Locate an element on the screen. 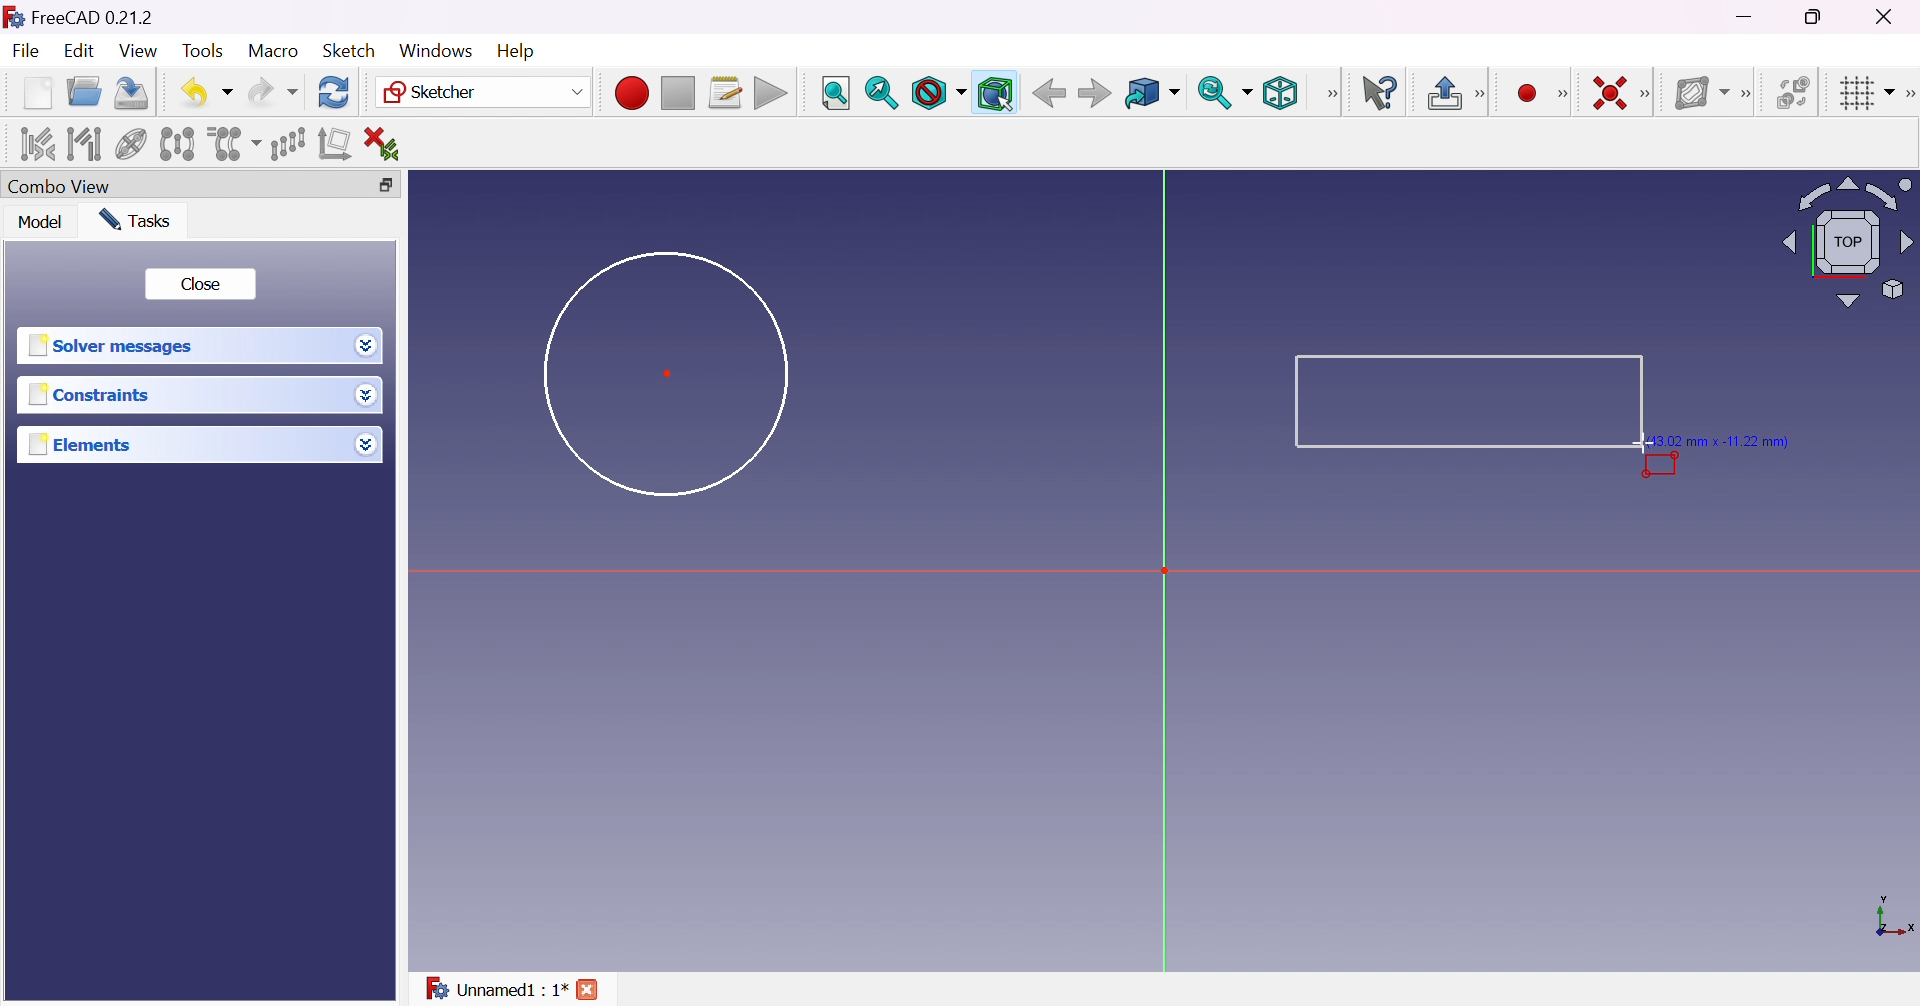 The height and width of the screenshot is (1006, 1920). Show/hide internal geometry is located at coordinates (133, 146).